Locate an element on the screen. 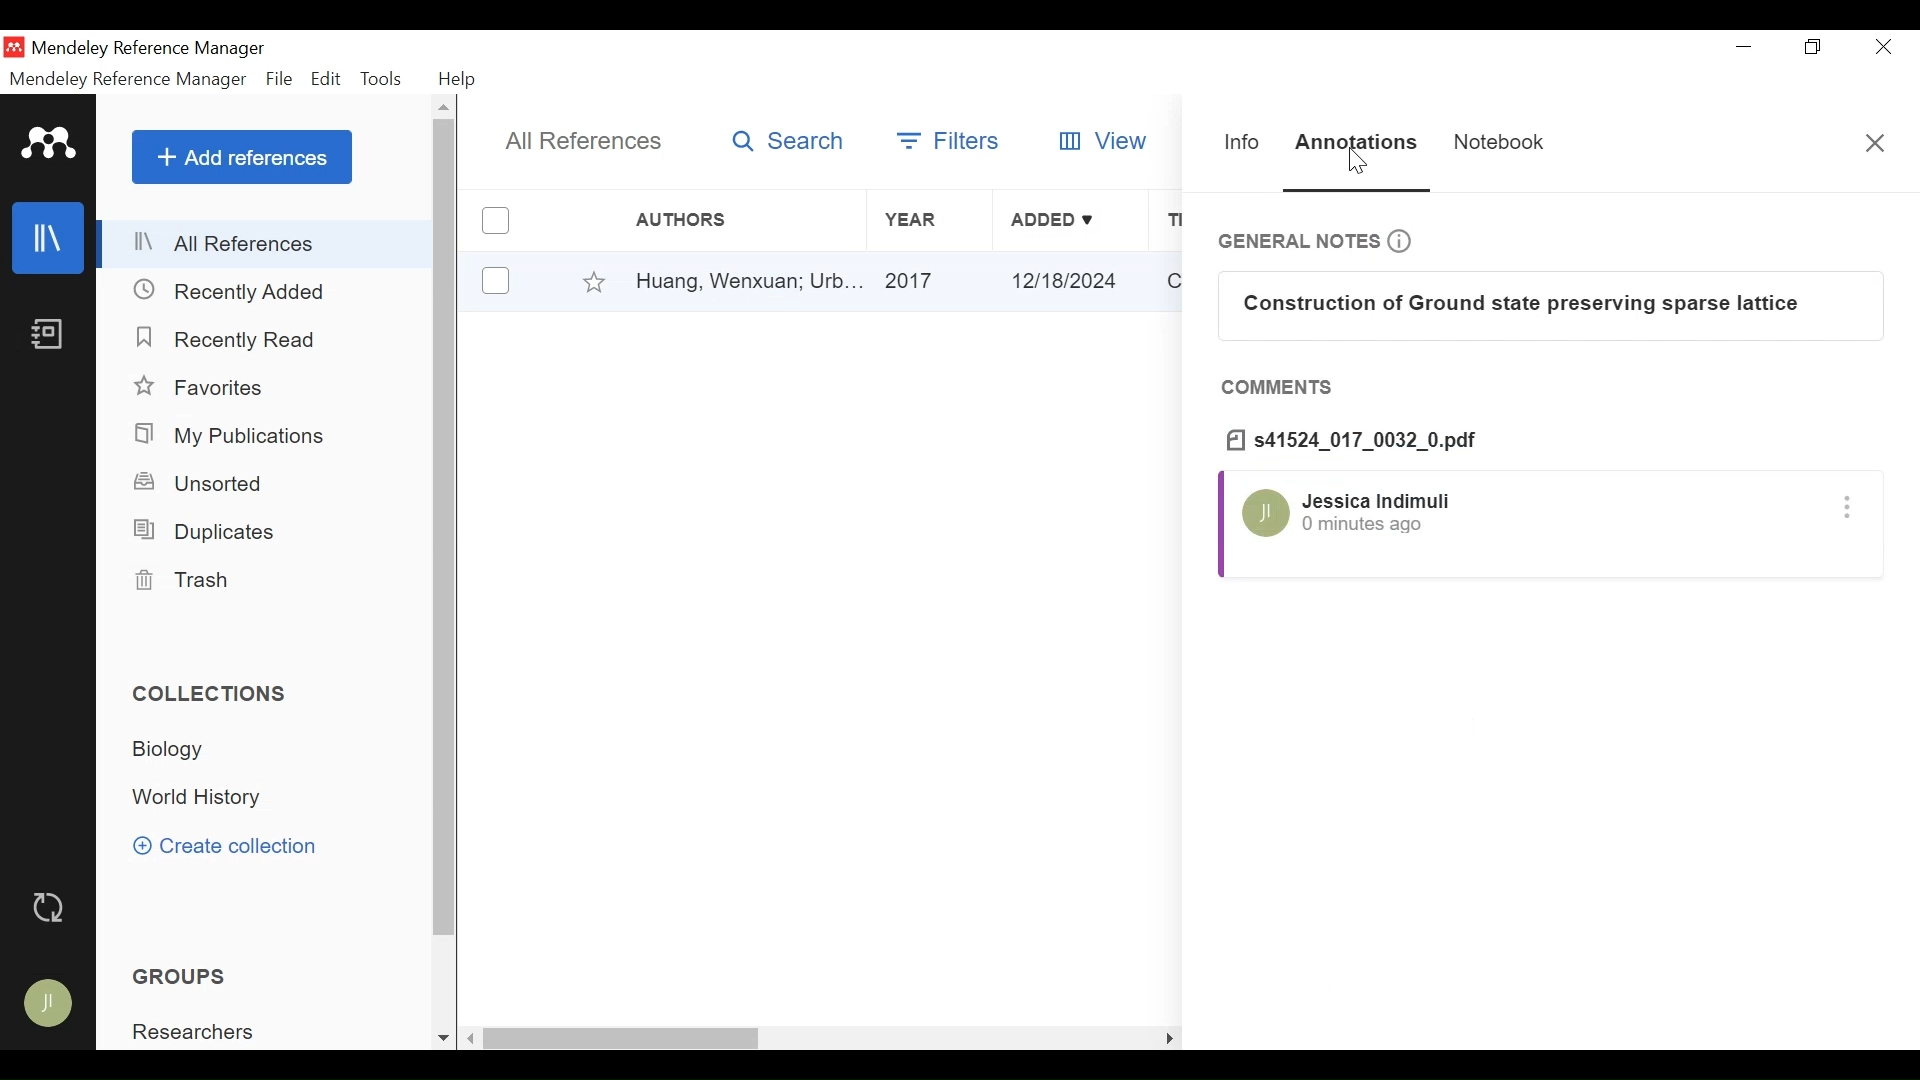 The width and height of the screenshot is (1920, 1080). Notebook is located at coordinates (1492, 142).